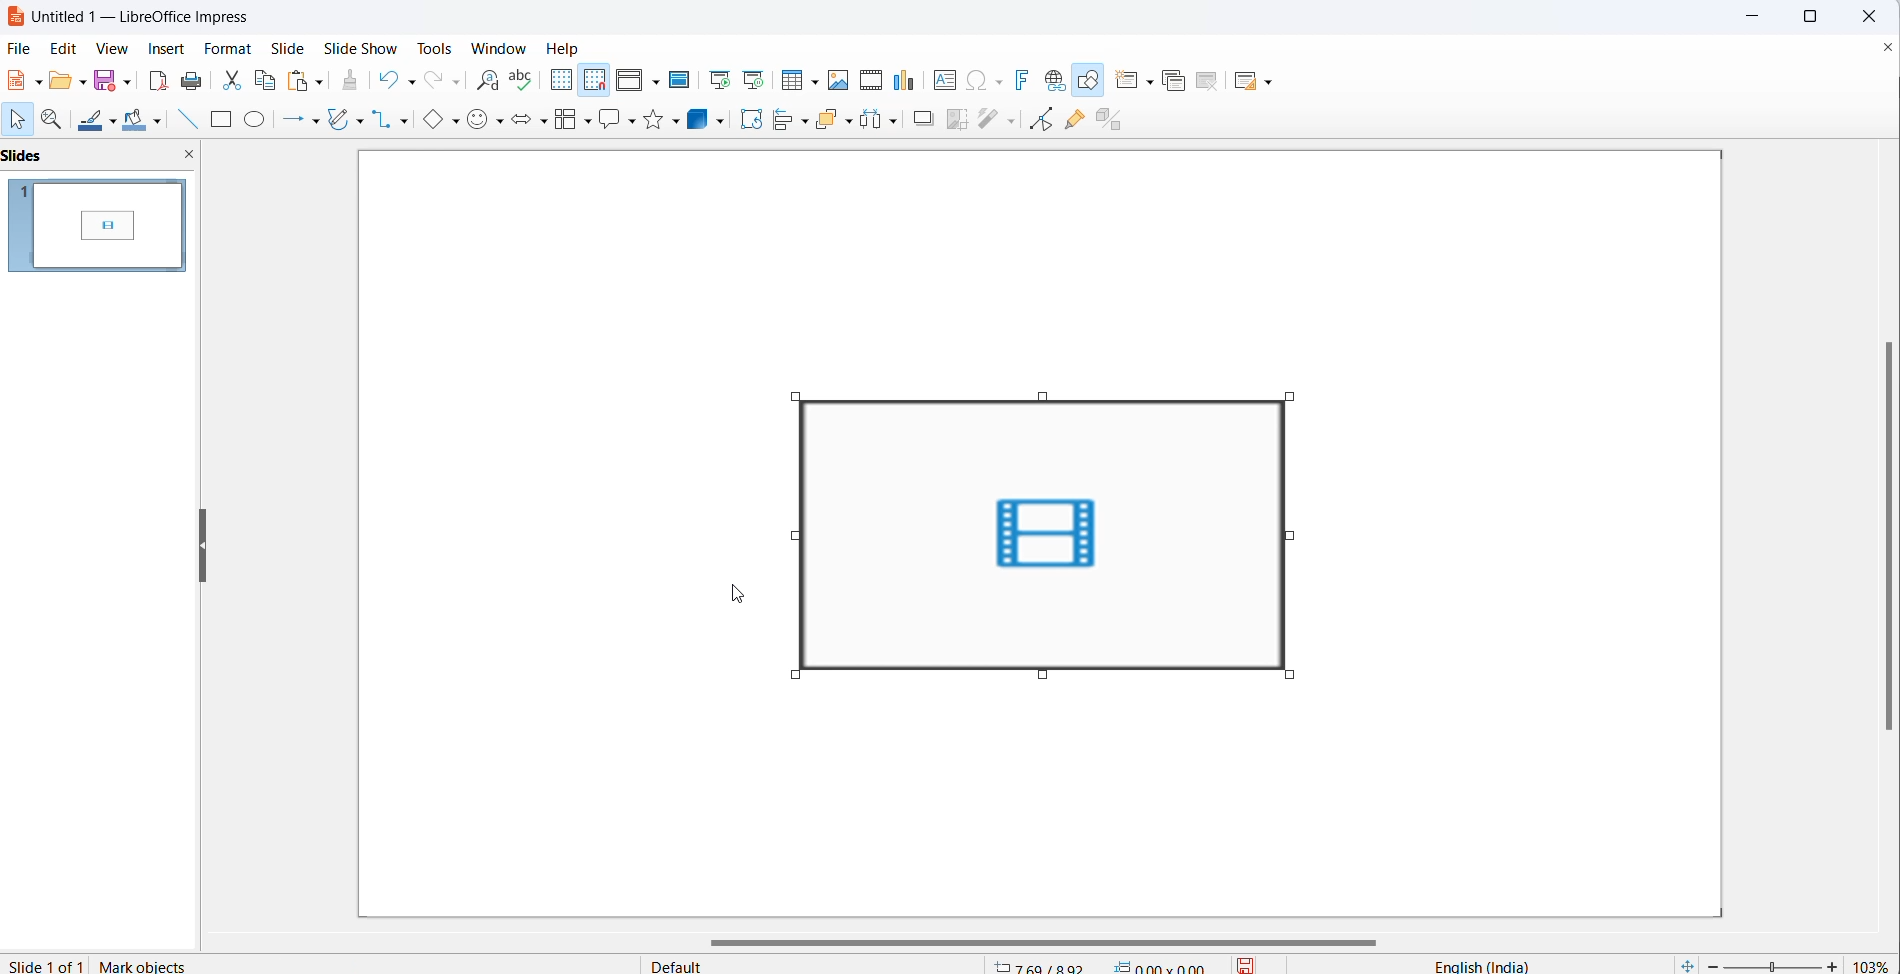 Image resolution: width=1900 pixels, height=974 pixels. Describe the element at coordinates (81, 82) in the screenshot. I see `open options` at that location.